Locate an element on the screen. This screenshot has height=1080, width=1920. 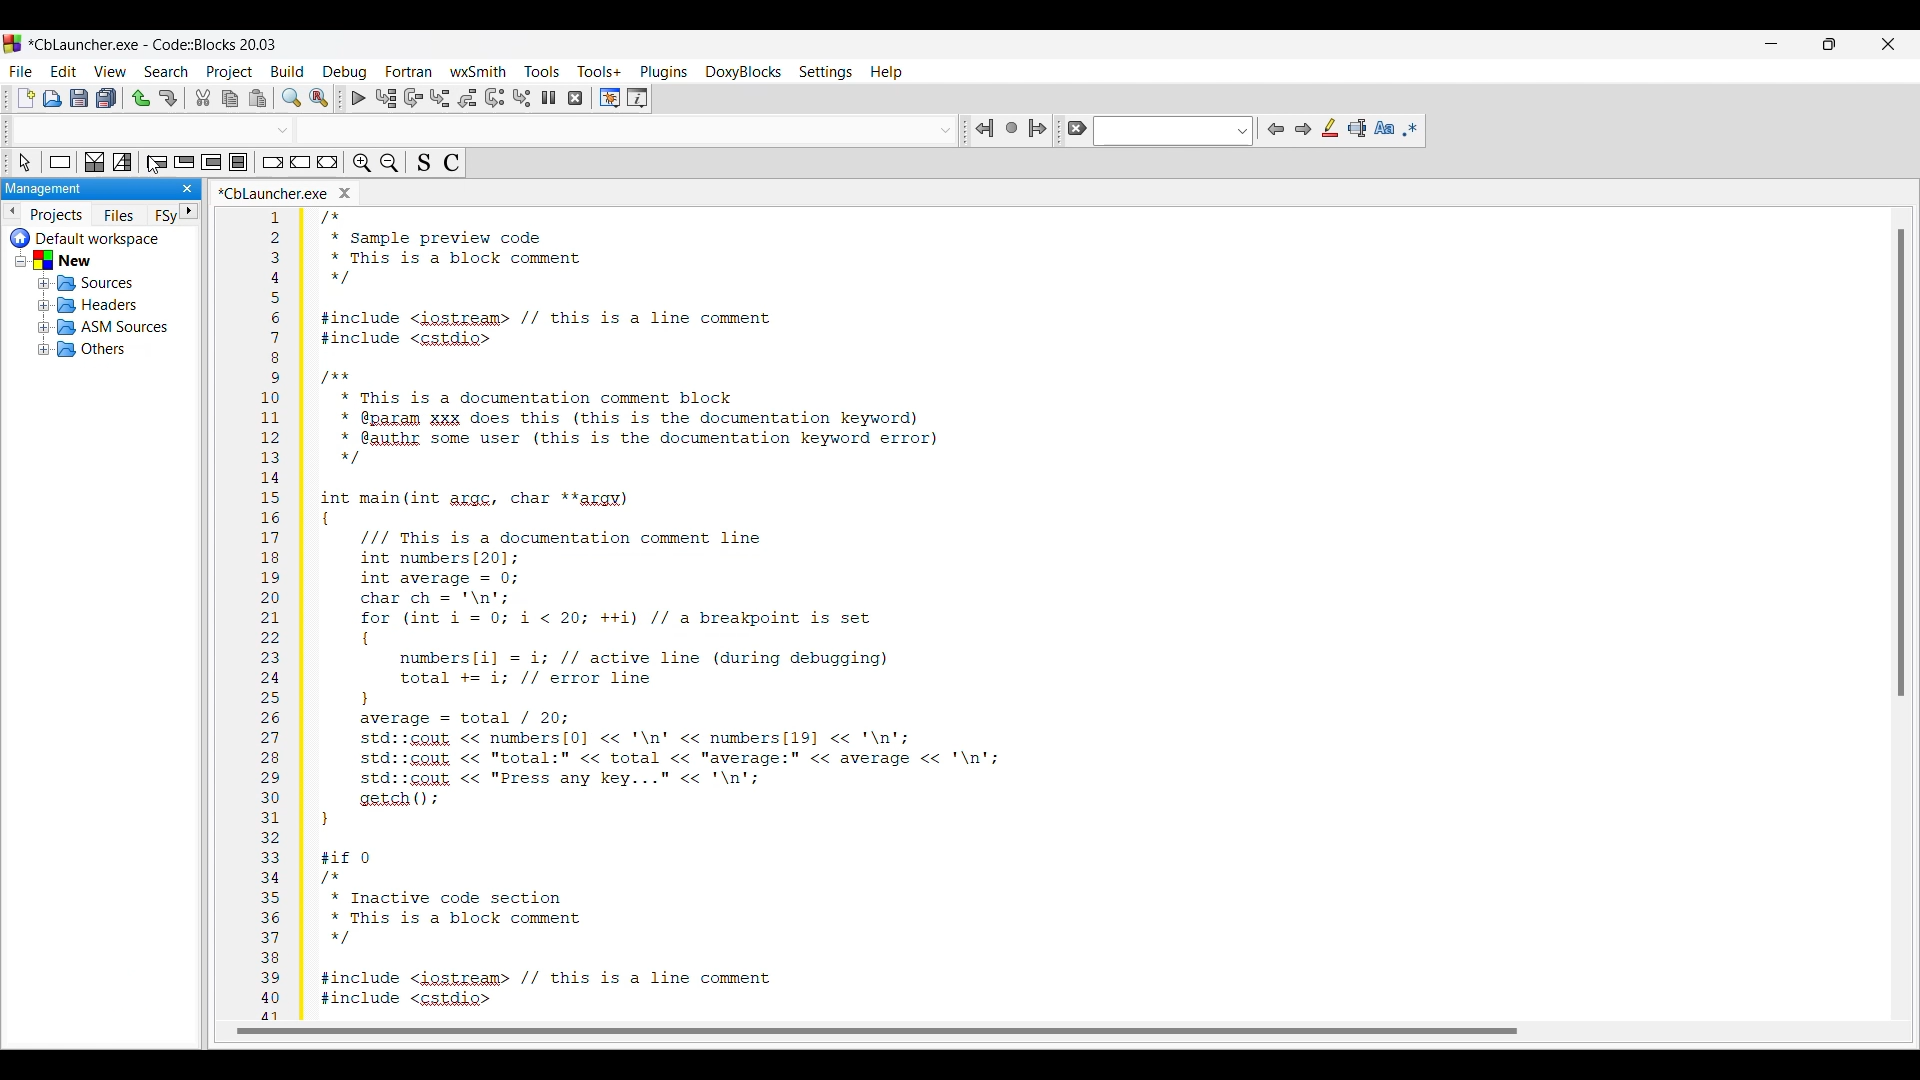
Close interface is located at coordinates (1888, 44).